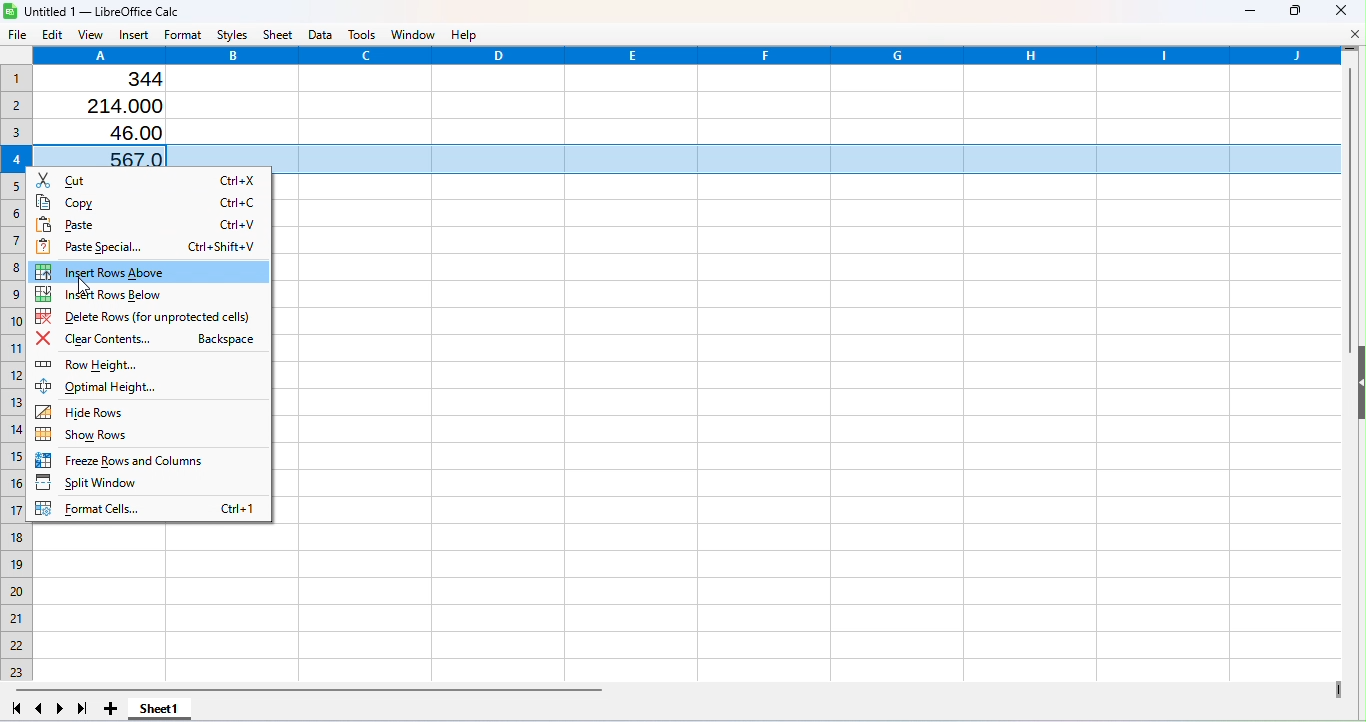 The width and height of the screenshot is (1366, 722). Describe the element at coordinates (132, 80) in the screenshot. I see `344` at that location.